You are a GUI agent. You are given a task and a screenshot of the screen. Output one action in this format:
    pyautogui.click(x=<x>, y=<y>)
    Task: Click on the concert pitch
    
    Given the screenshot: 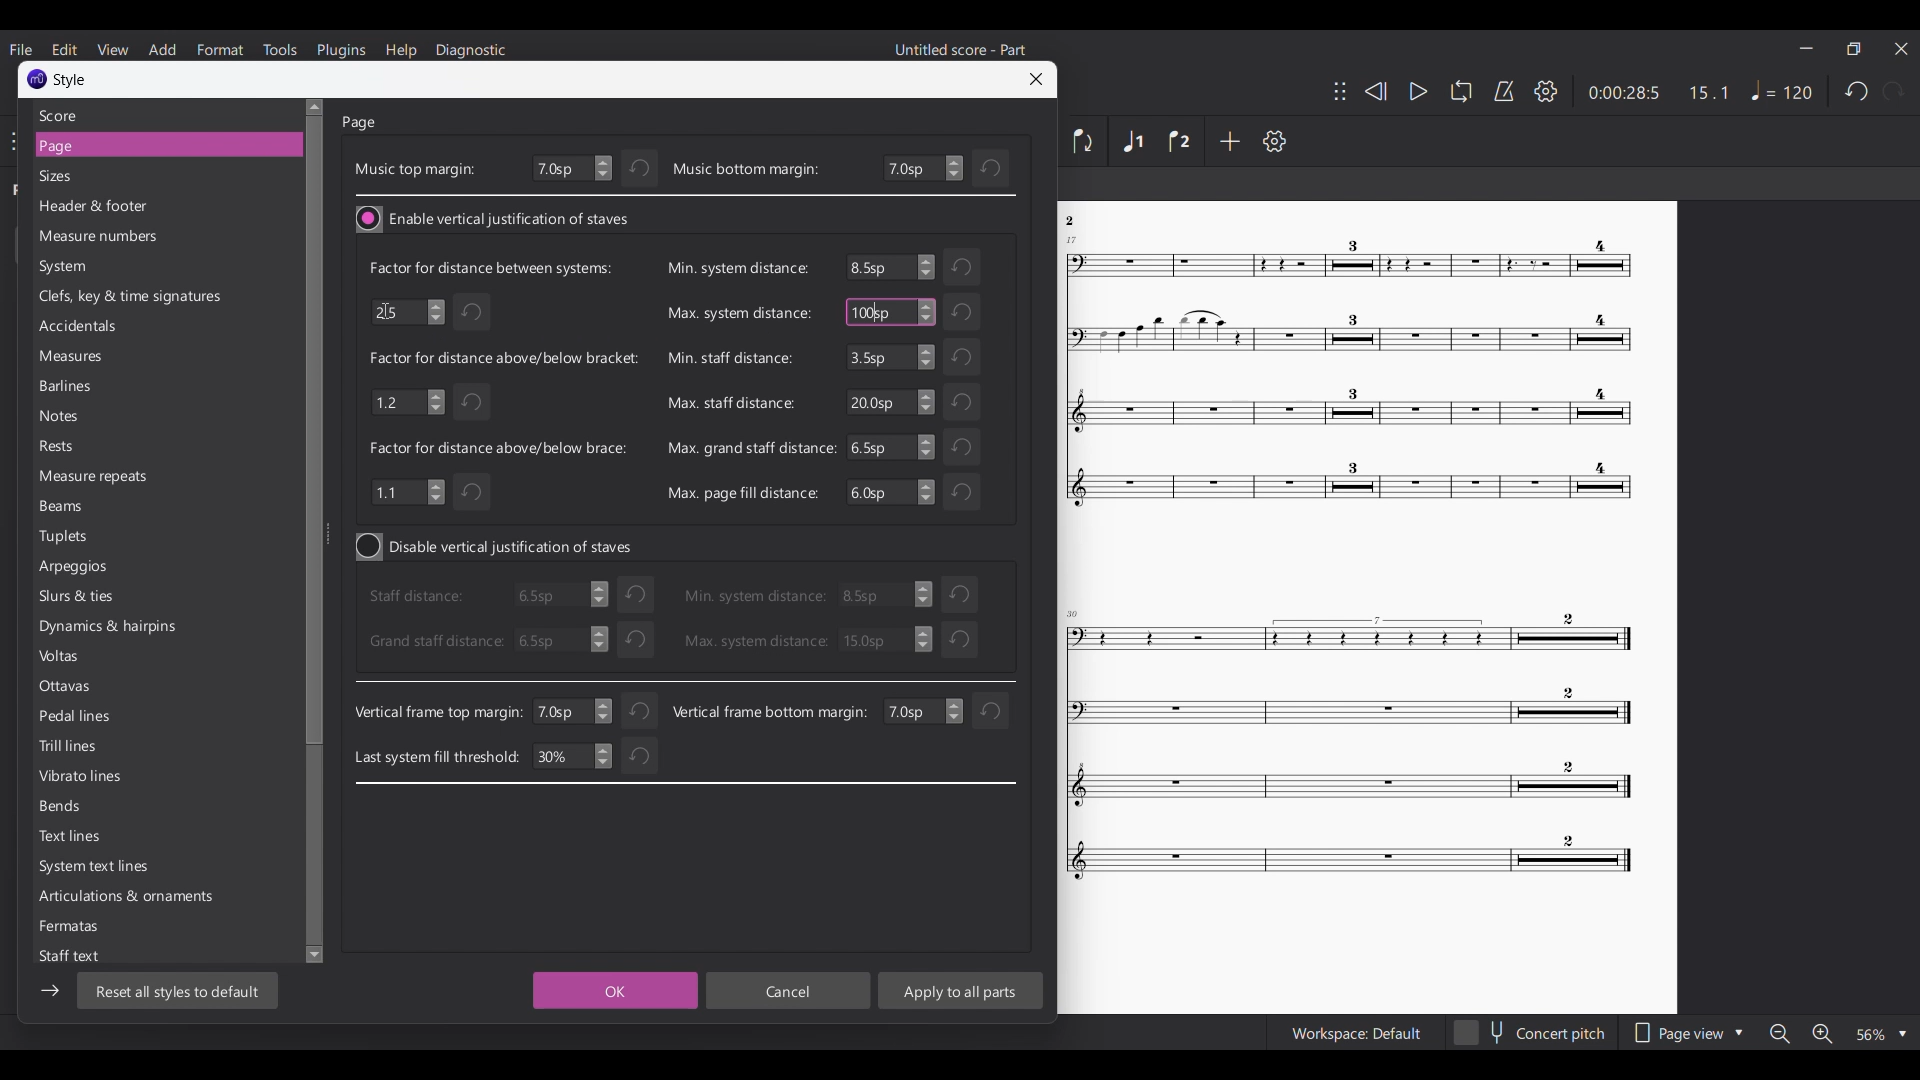 What is the action you would take?
    pyautogui.click(x=1530, y=1035)
    